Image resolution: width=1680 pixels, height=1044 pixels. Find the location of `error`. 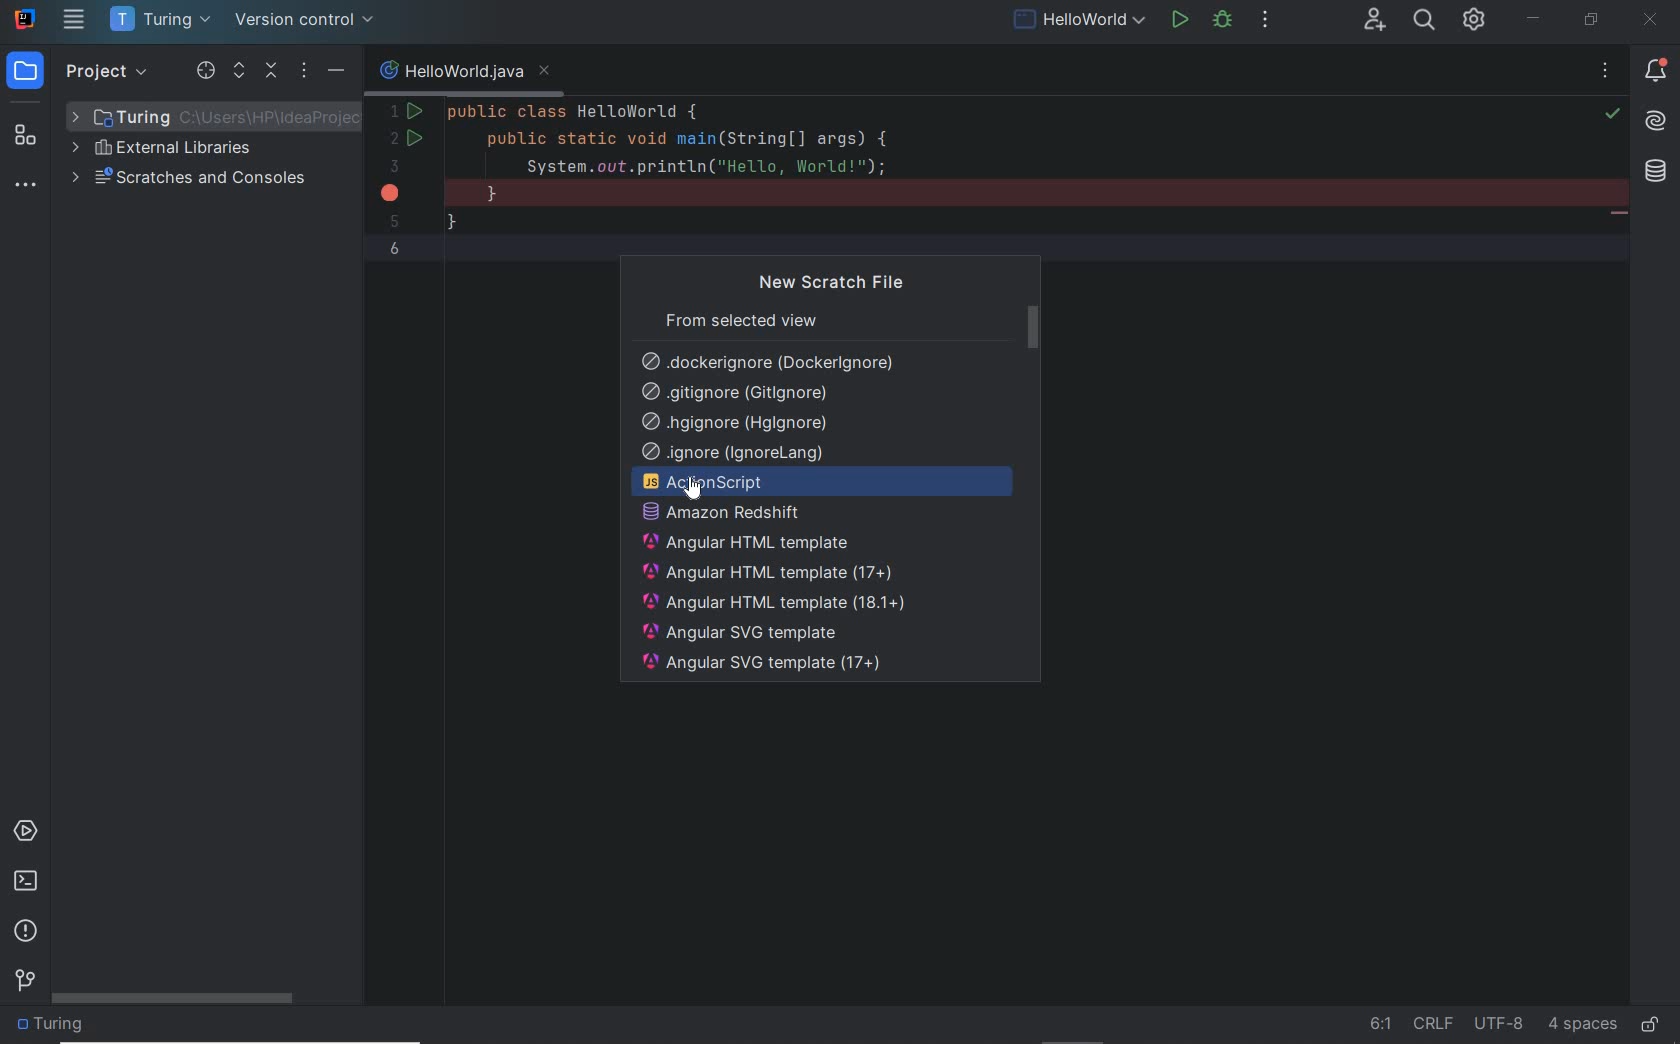

error is located at coordinates (392, 192).